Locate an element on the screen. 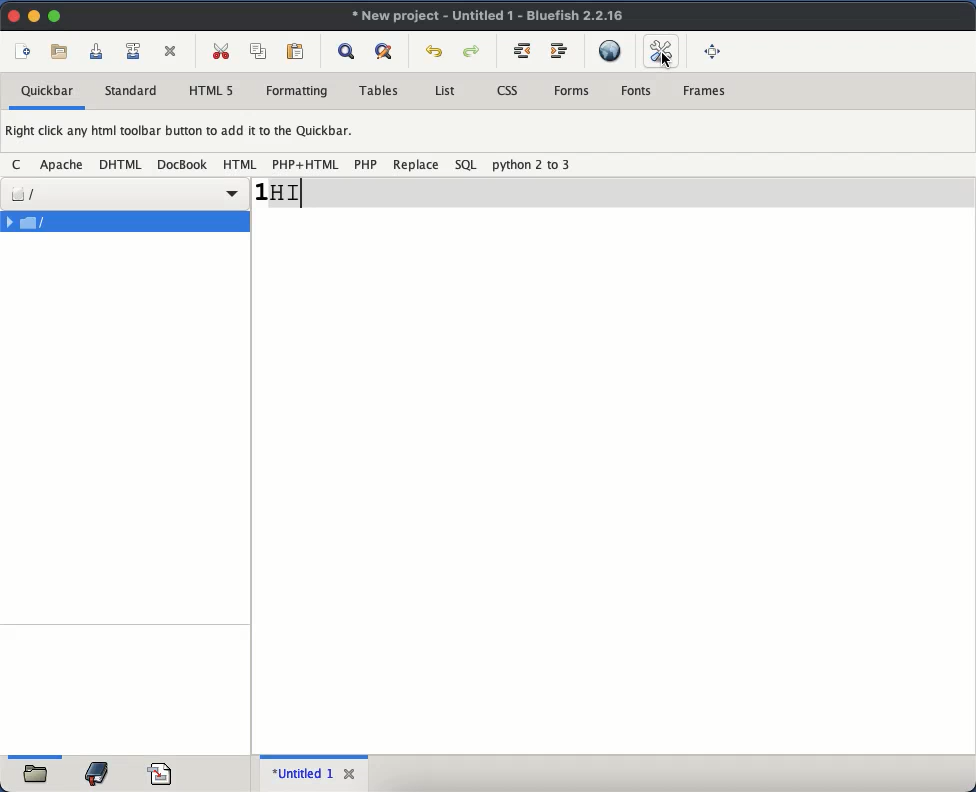  edit preference is located at coordinates (666, 47).